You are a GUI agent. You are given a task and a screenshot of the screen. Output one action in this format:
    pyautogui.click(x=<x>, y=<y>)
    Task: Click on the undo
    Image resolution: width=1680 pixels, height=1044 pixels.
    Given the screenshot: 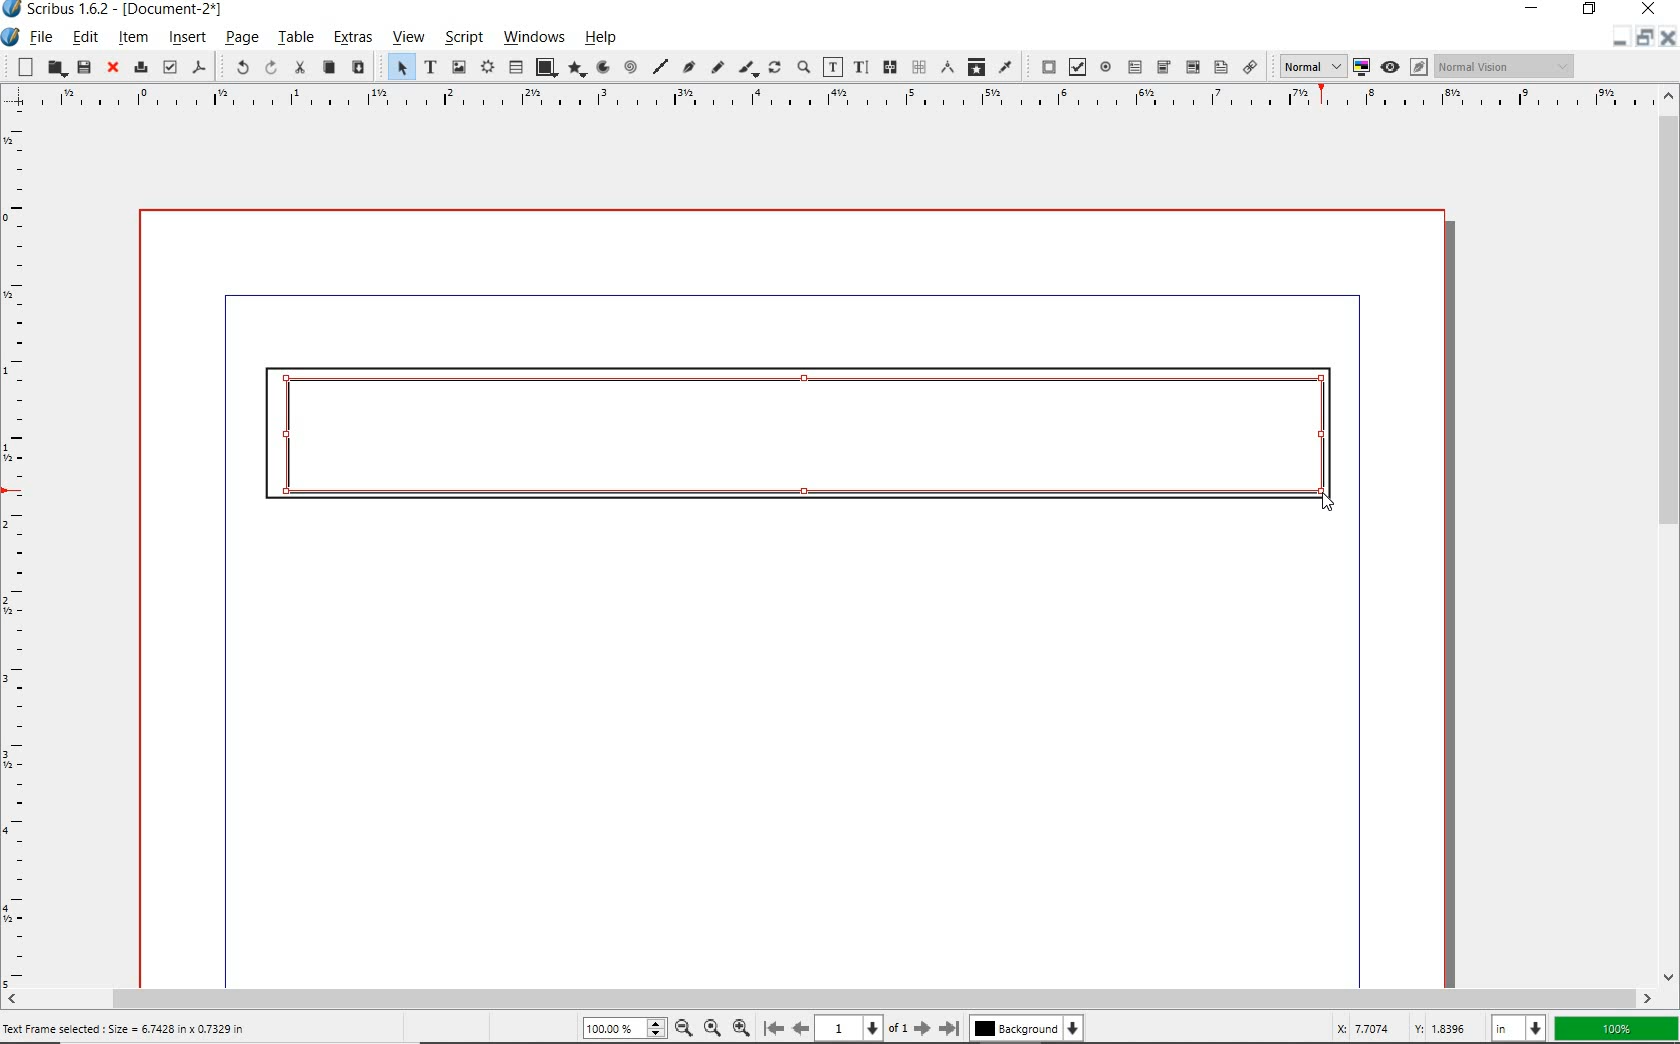 What is the action you would take?
    pyautogui.click(x=236, y=68)
    